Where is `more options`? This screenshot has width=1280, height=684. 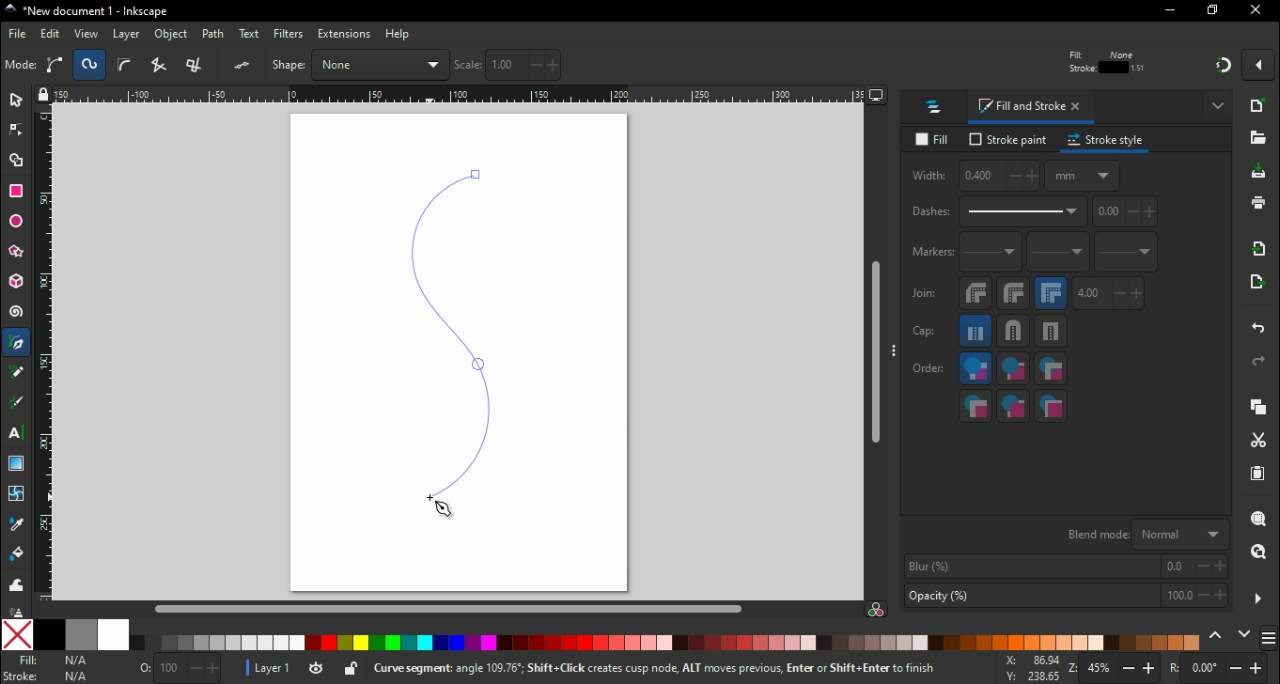 more options is located at coordinates (895, 354).